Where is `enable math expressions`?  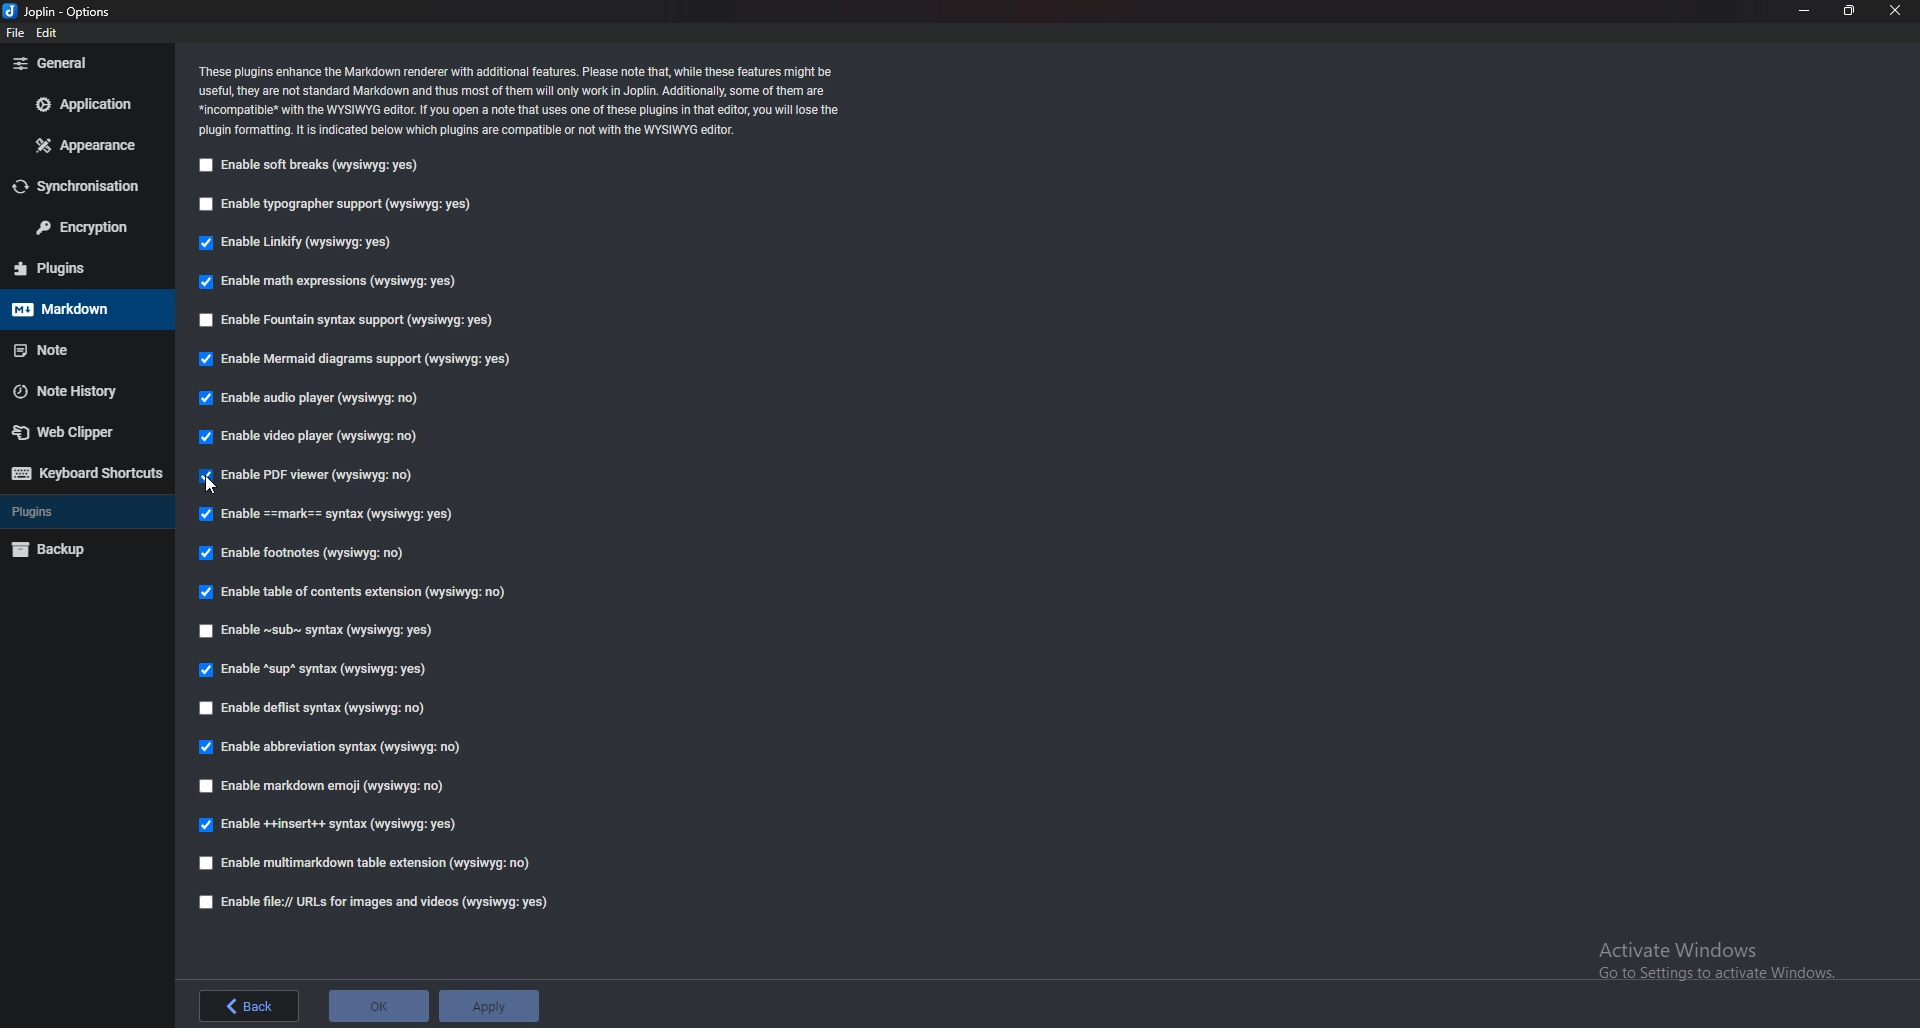
enable math expressions is located at coordinates (331, 284).